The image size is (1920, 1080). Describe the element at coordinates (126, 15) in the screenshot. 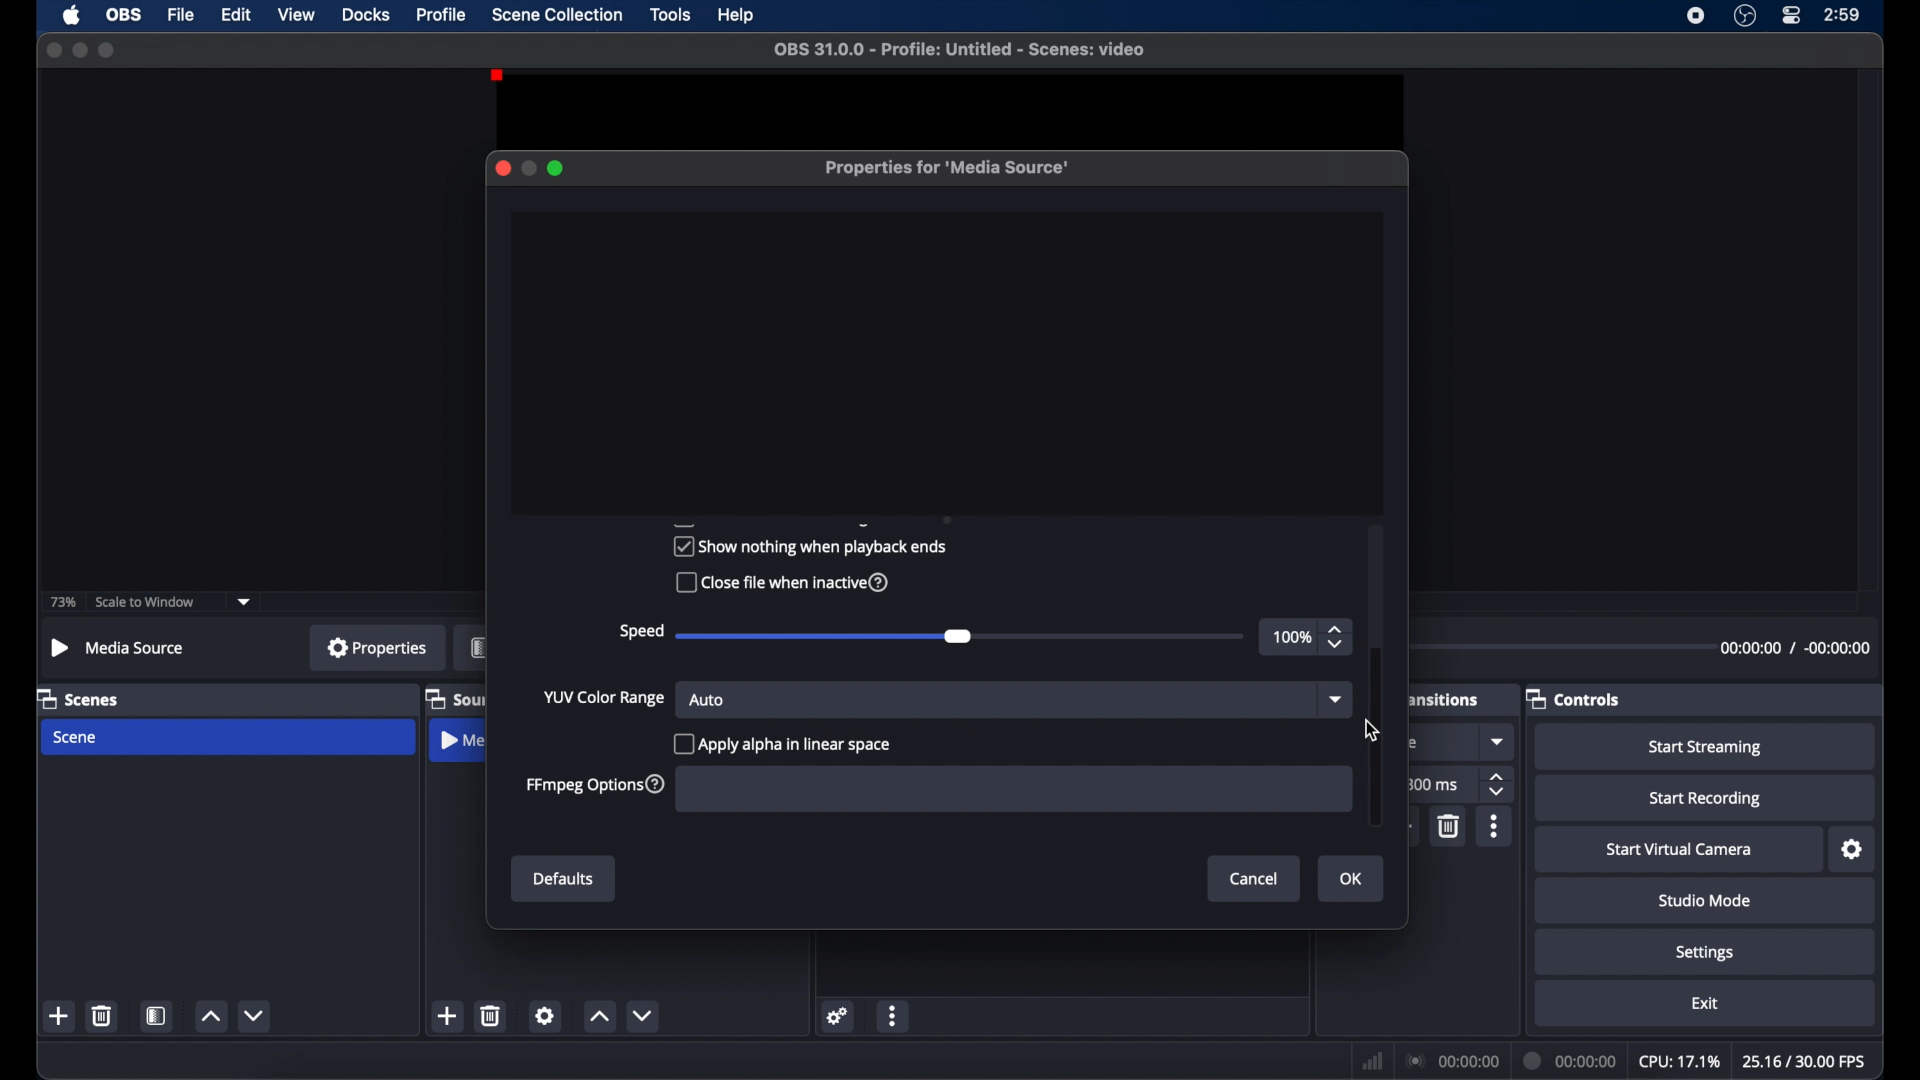

I see `ob` at that location.